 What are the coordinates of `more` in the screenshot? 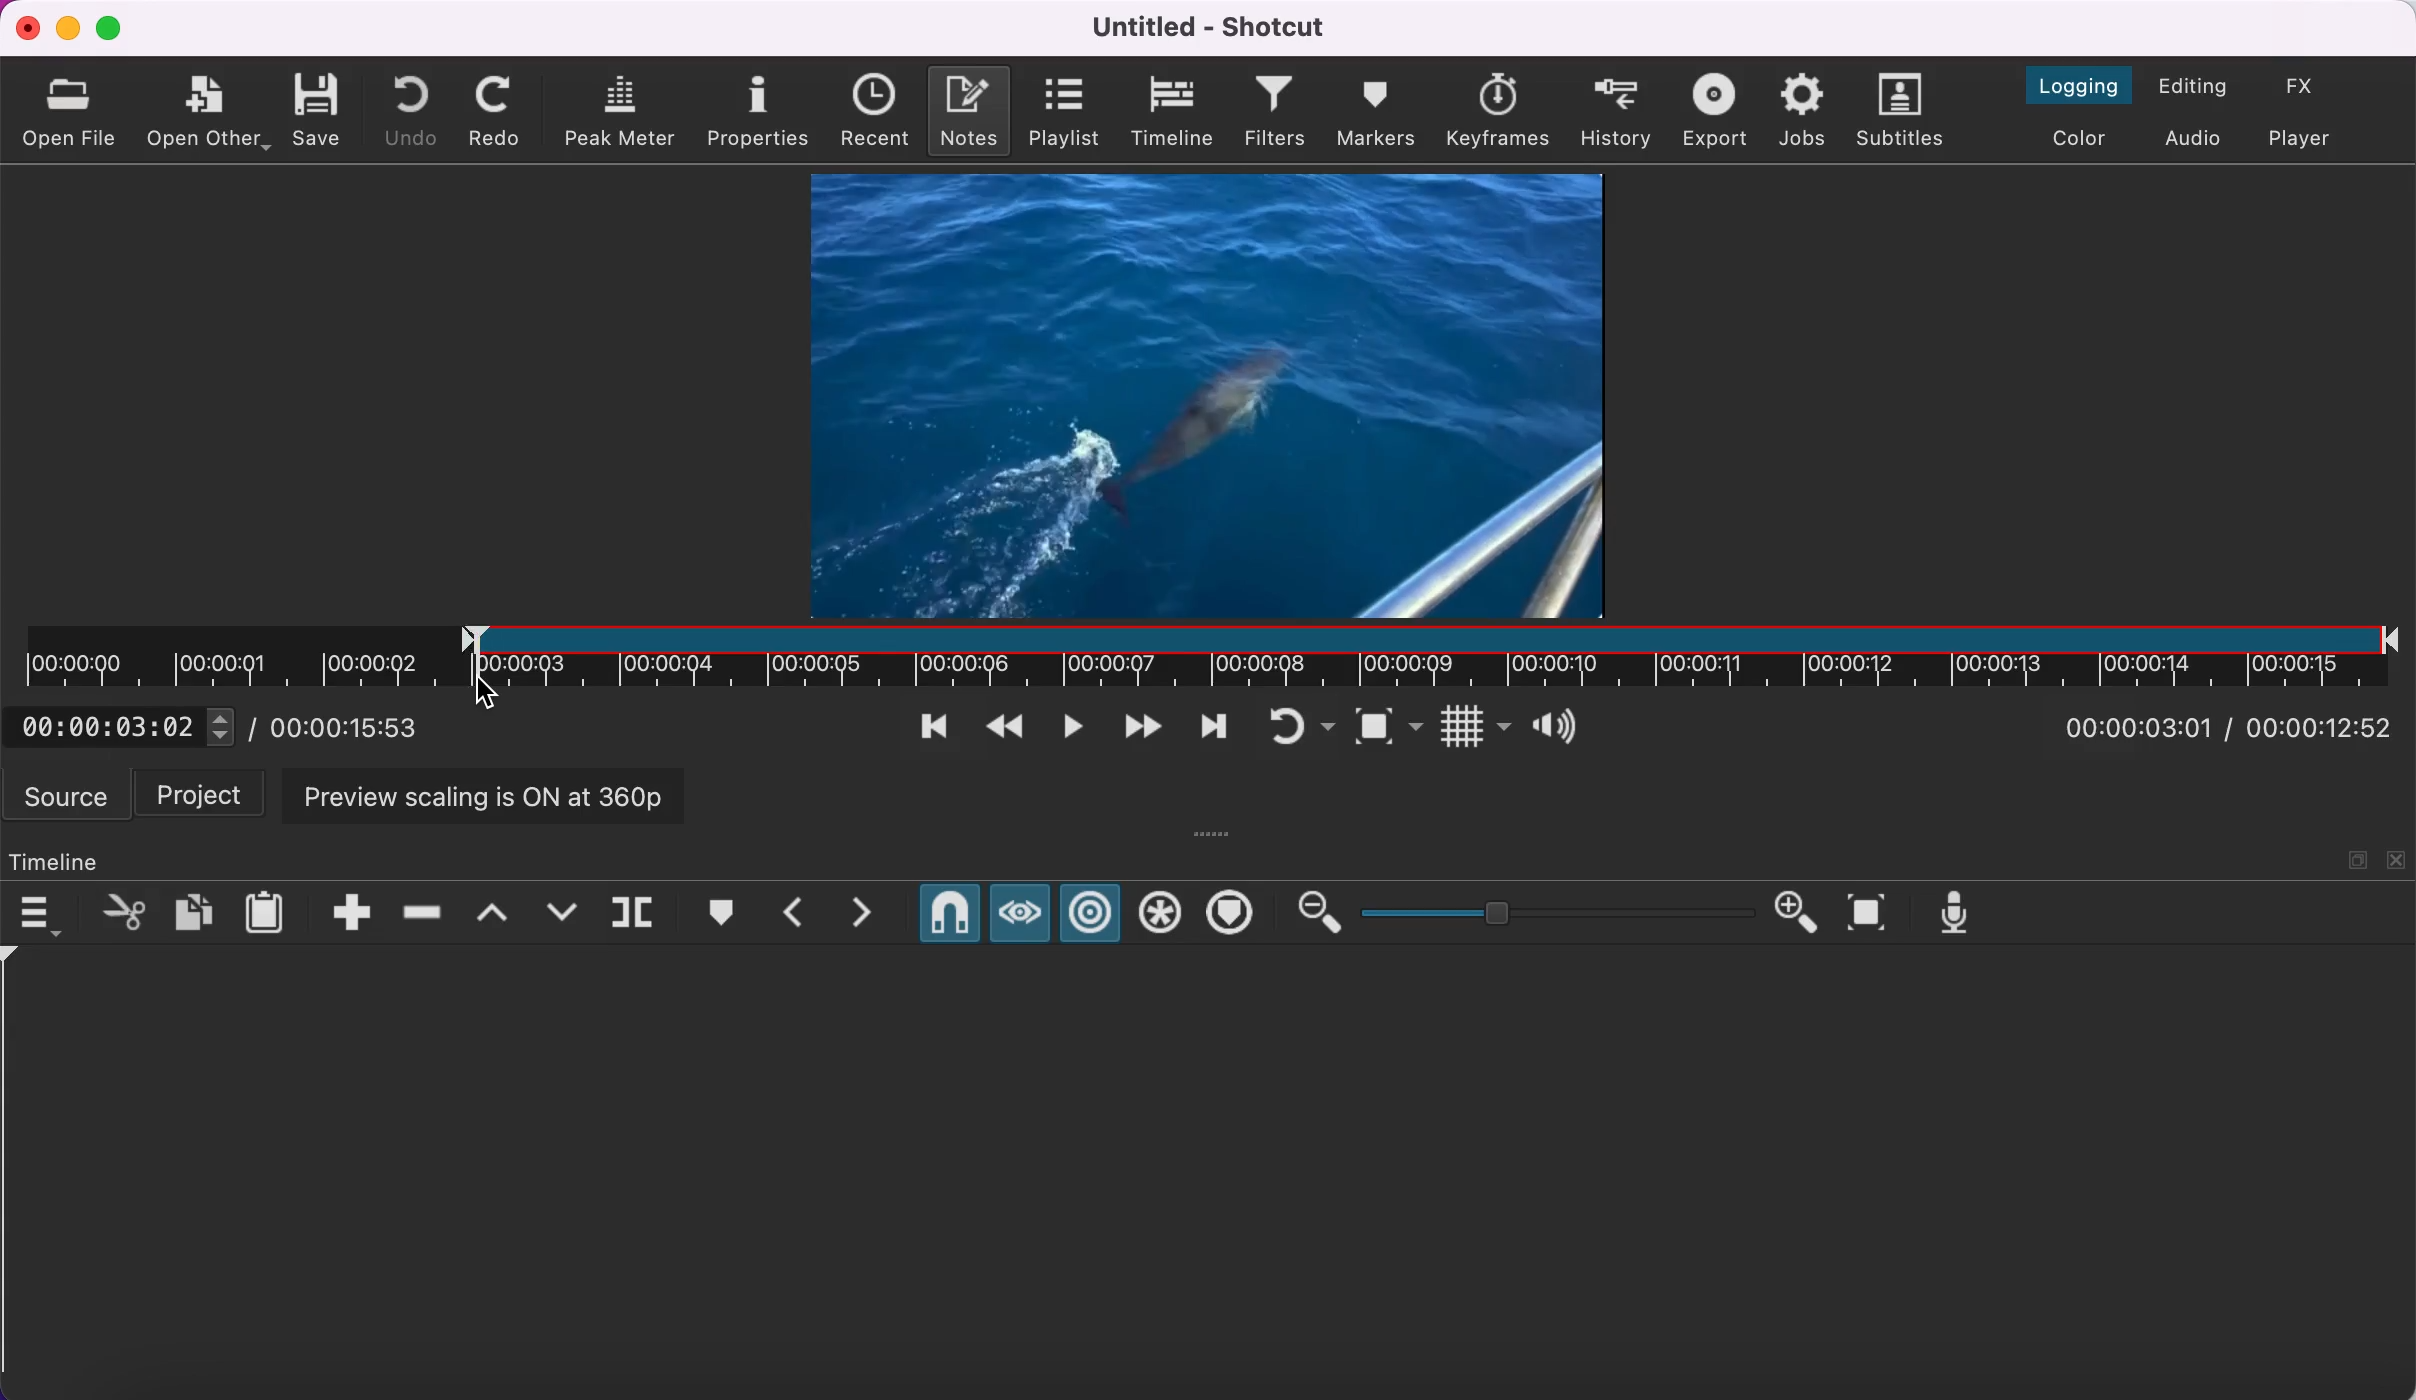 It's located at (1216, 832).